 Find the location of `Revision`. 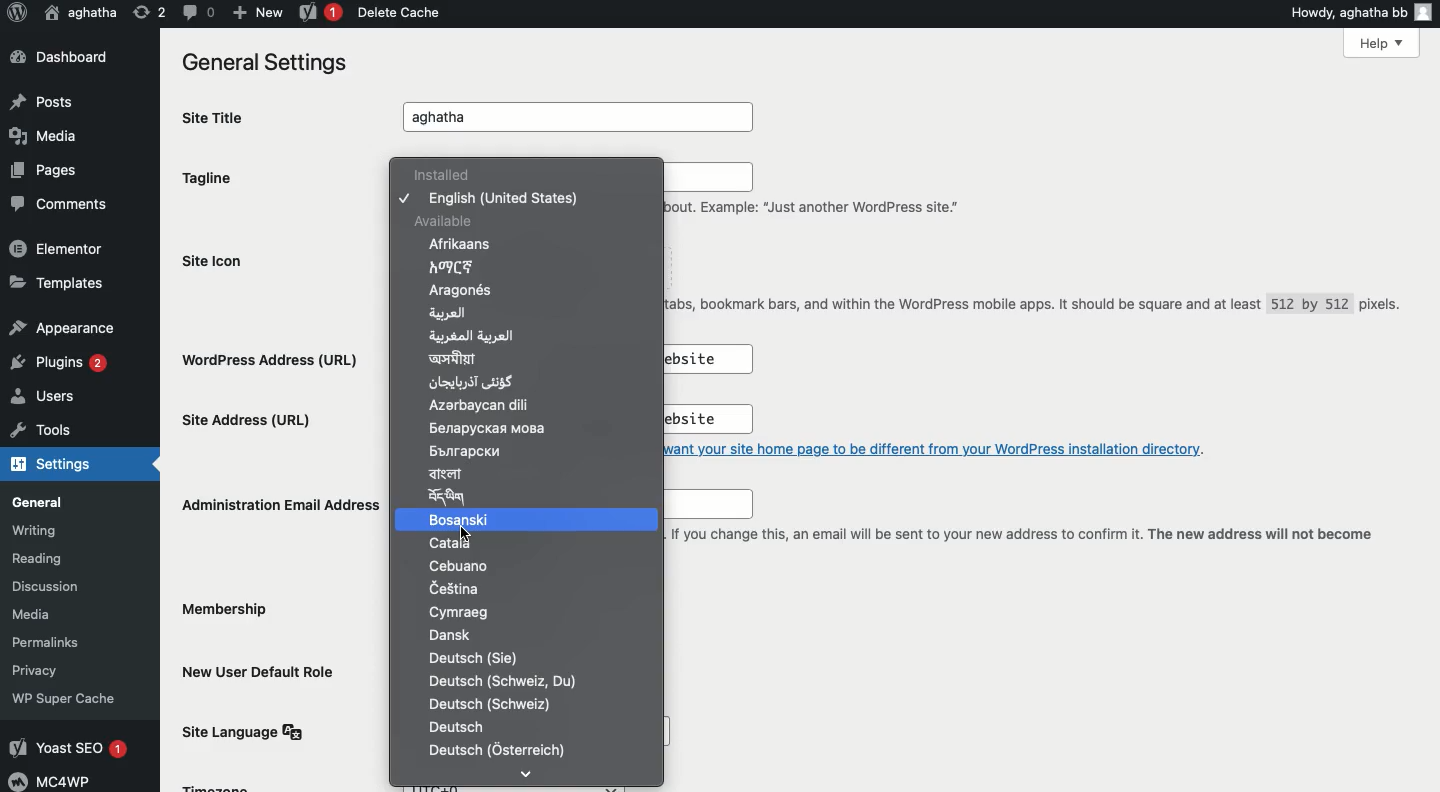

Revision is located at coordinates (145, 14).